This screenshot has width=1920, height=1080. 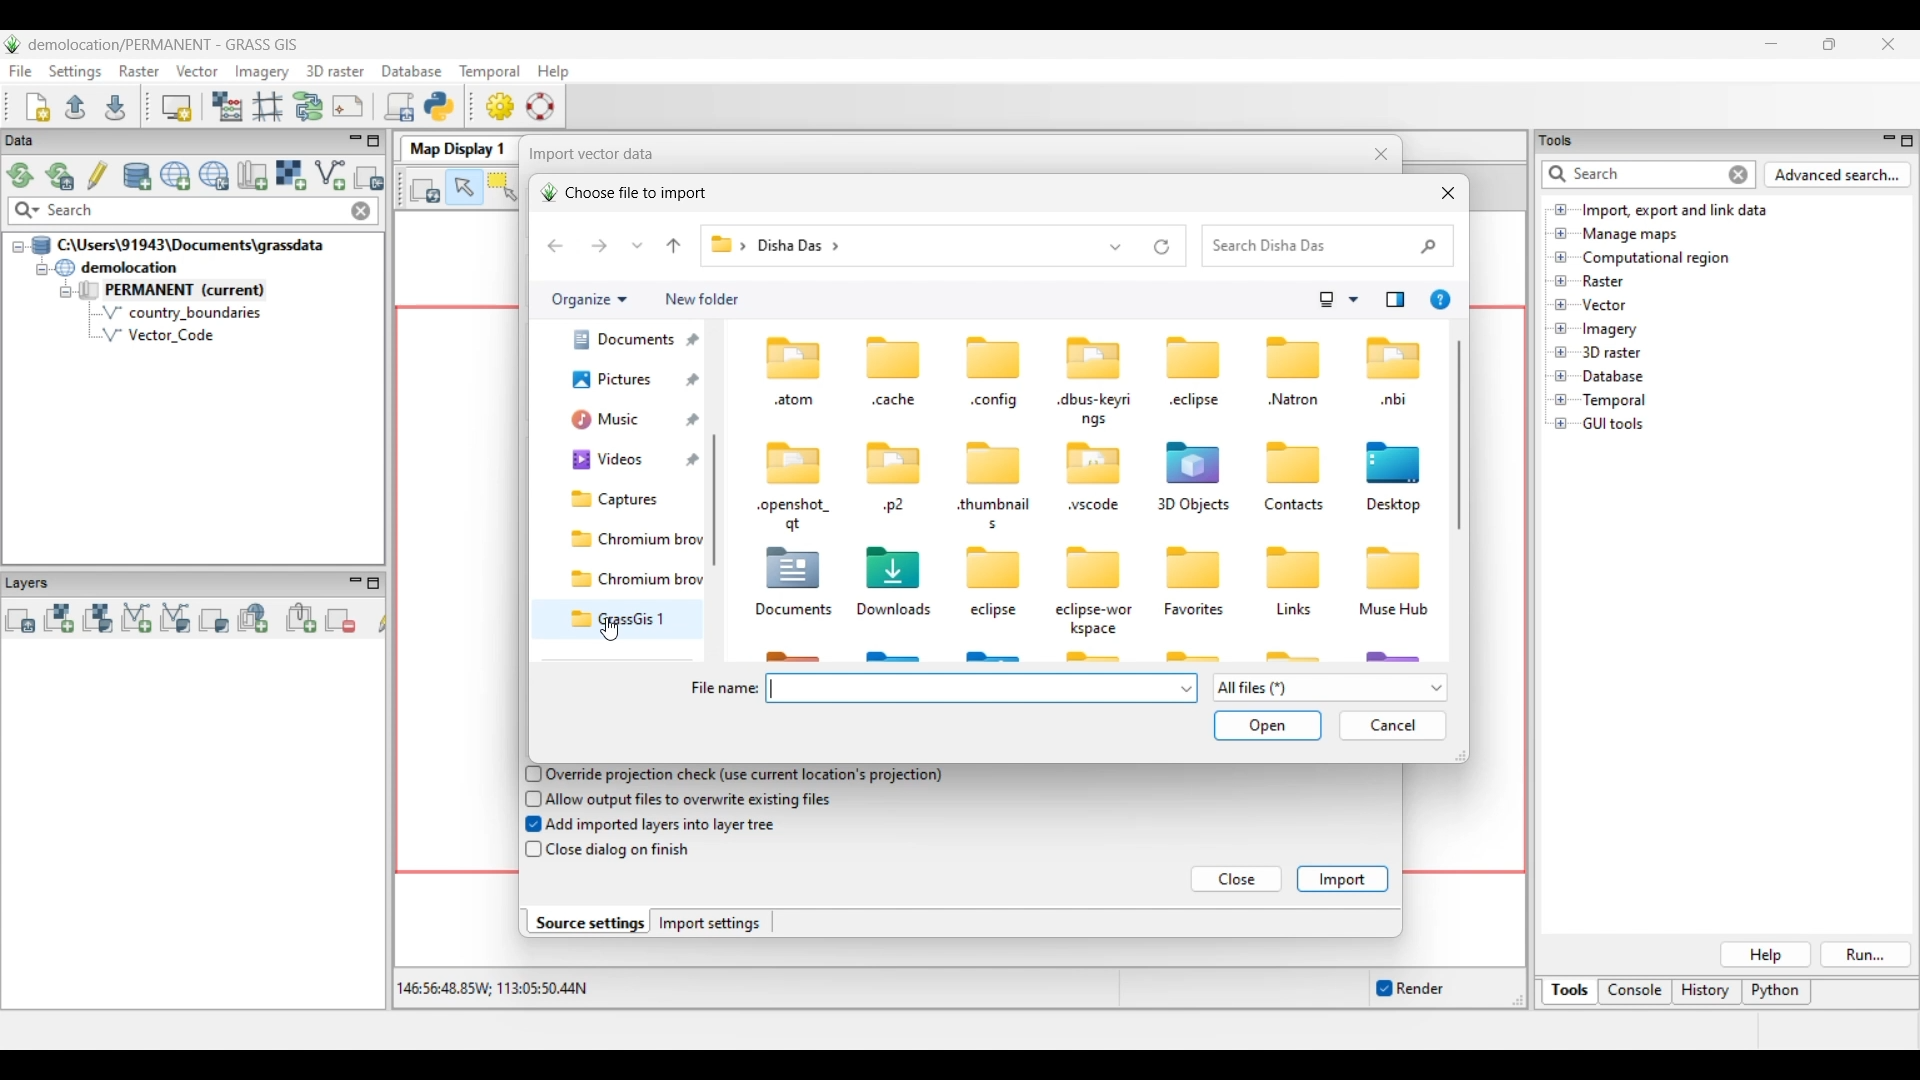 I want to click on icon, so click(x=797, y=460).